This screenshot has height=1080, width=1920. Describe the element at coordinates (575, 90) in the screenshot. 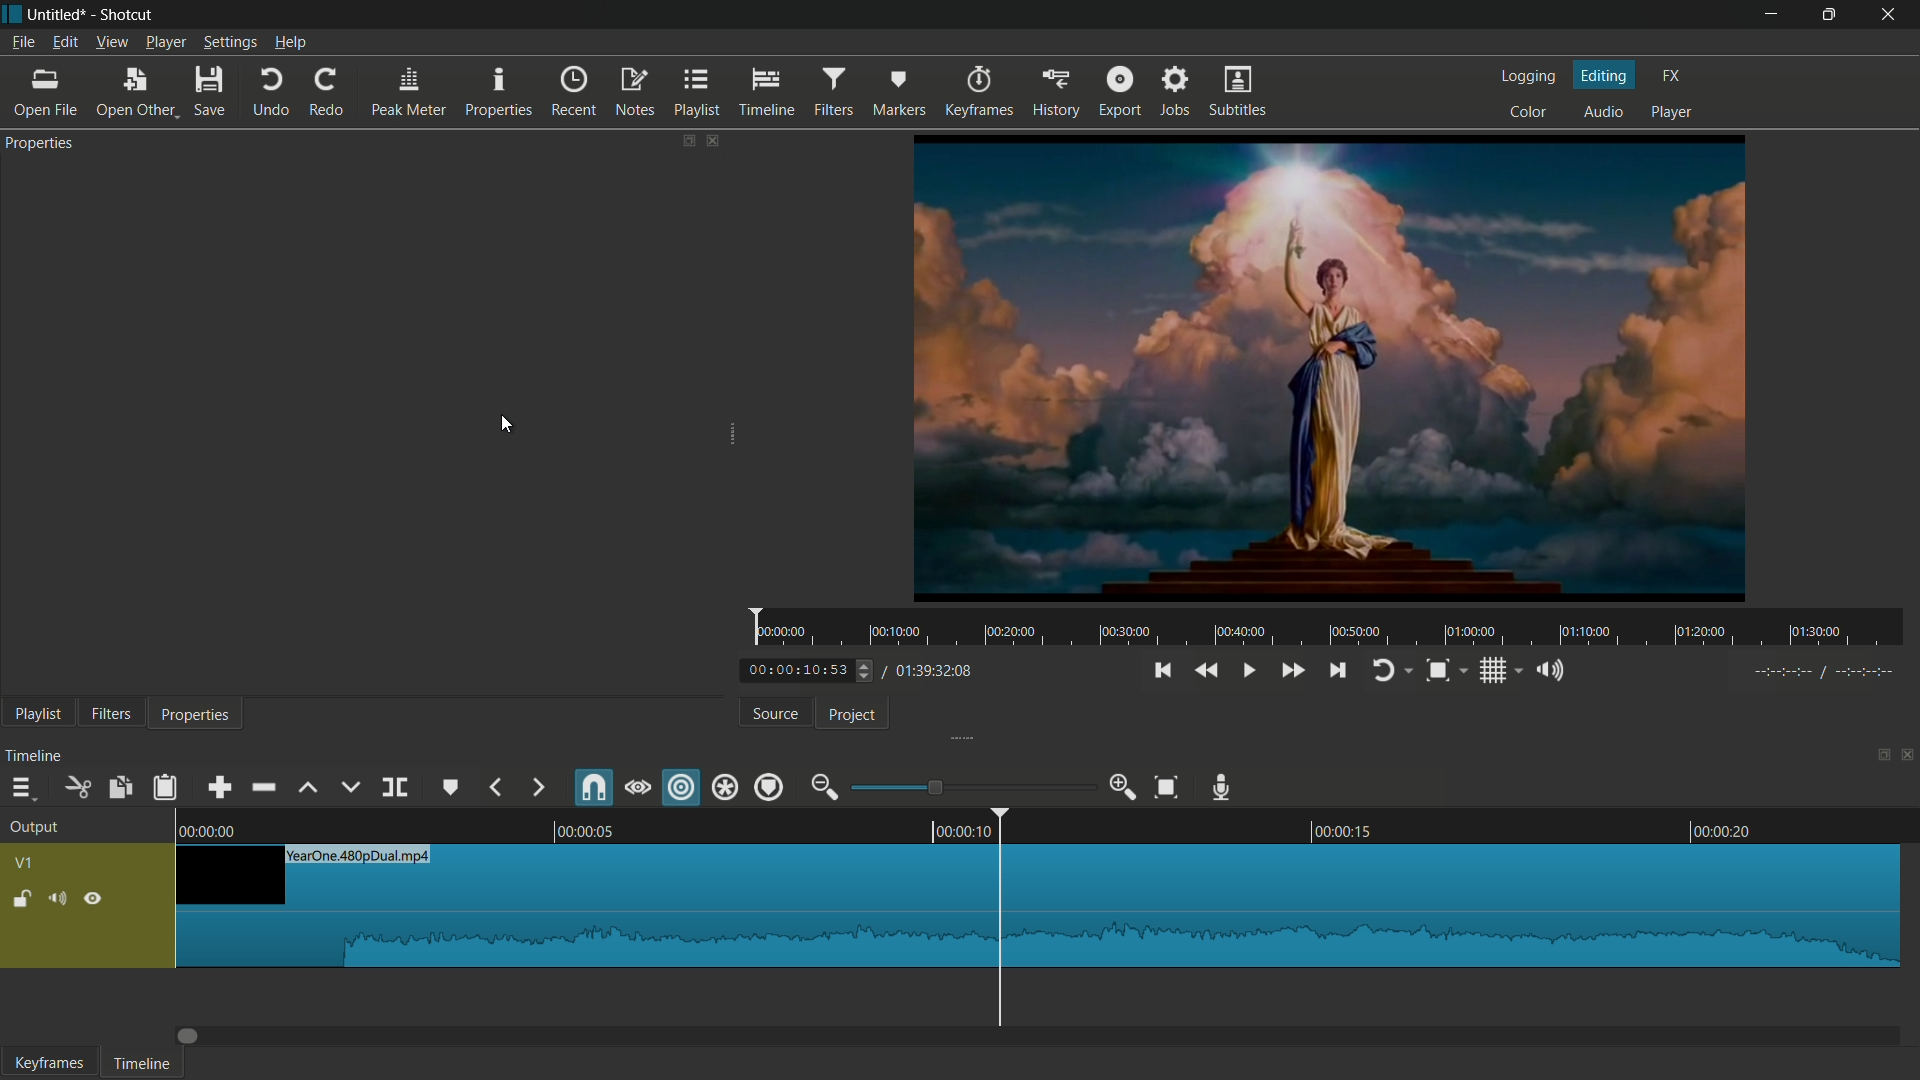

I see `recent` at that location.